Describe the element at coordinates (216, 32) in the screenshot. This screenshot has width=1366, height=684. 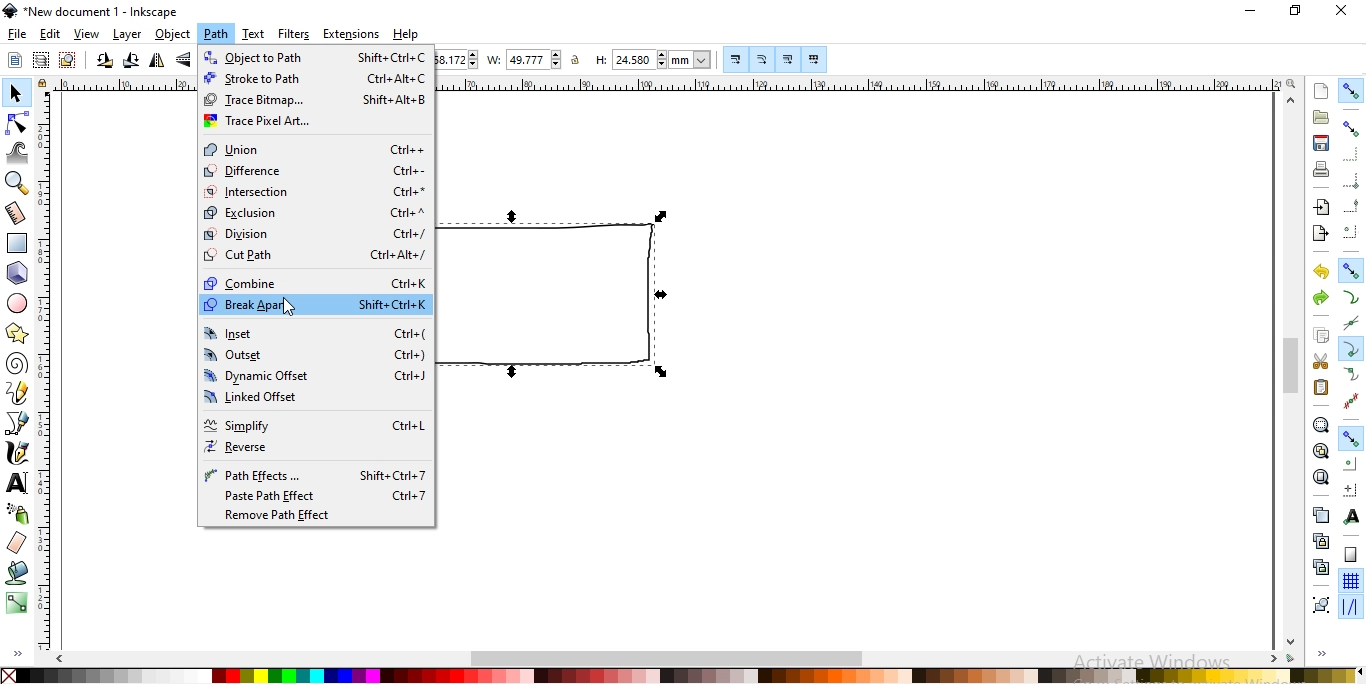
I see `path` at that location.